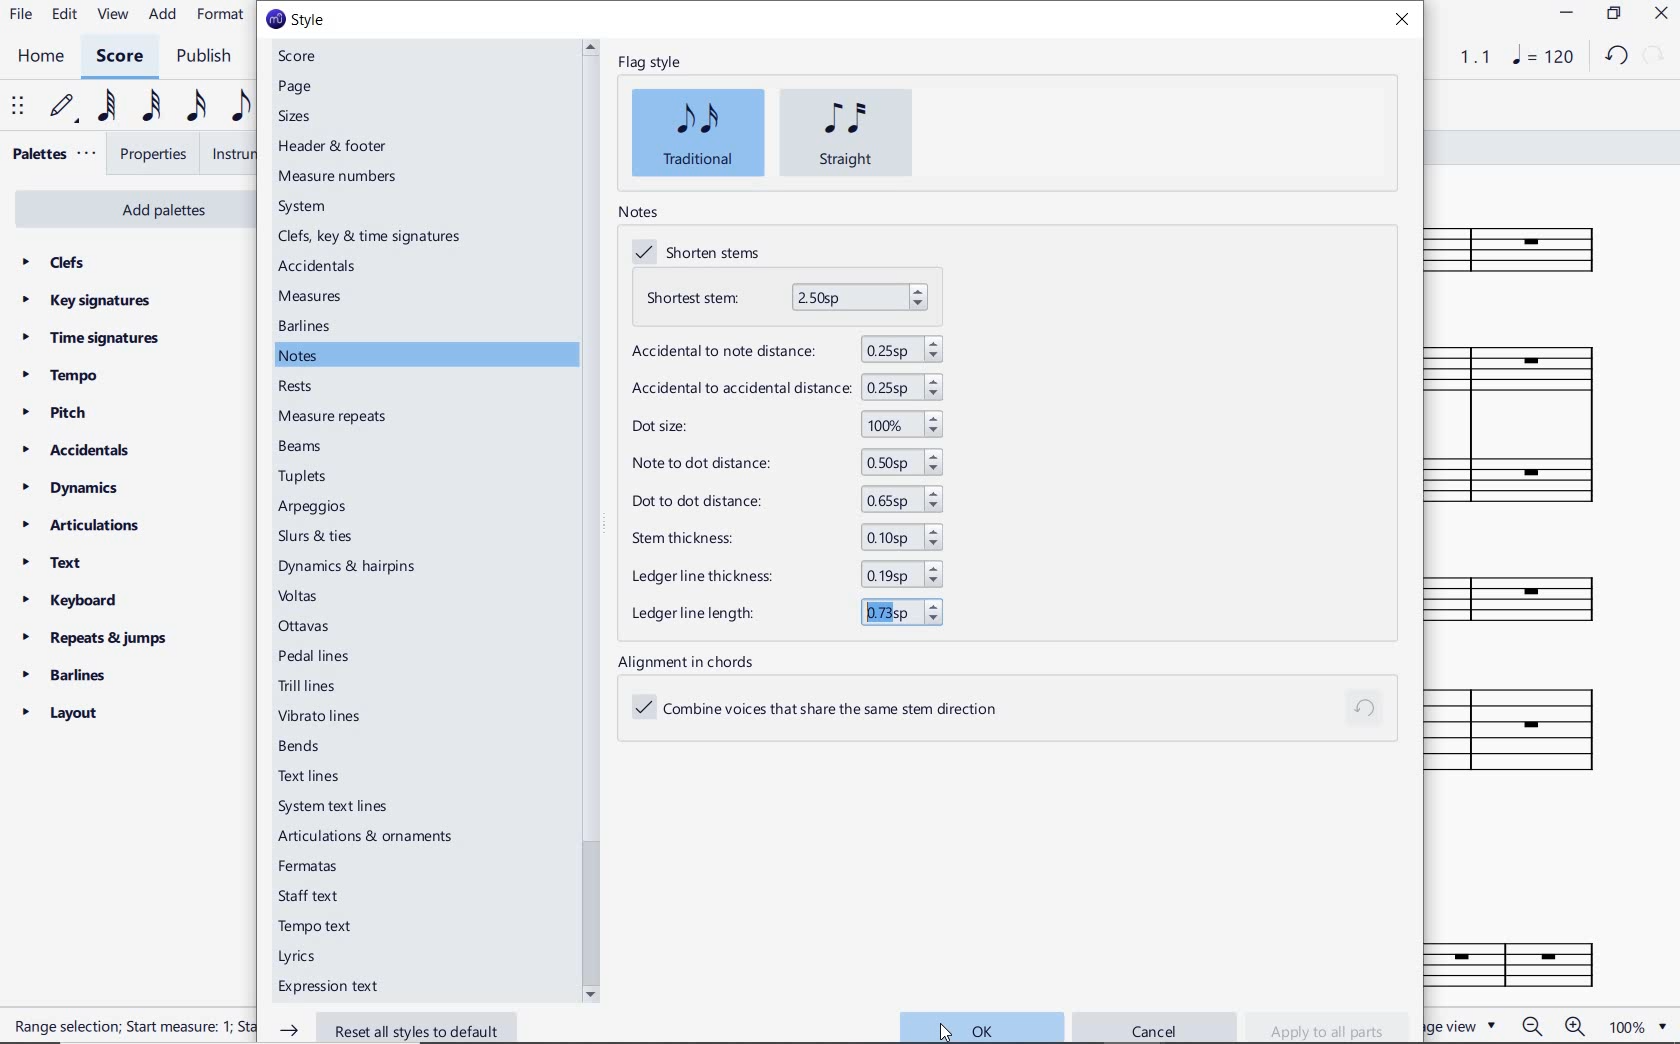  I want to click on accidentals, so click(319, 268).